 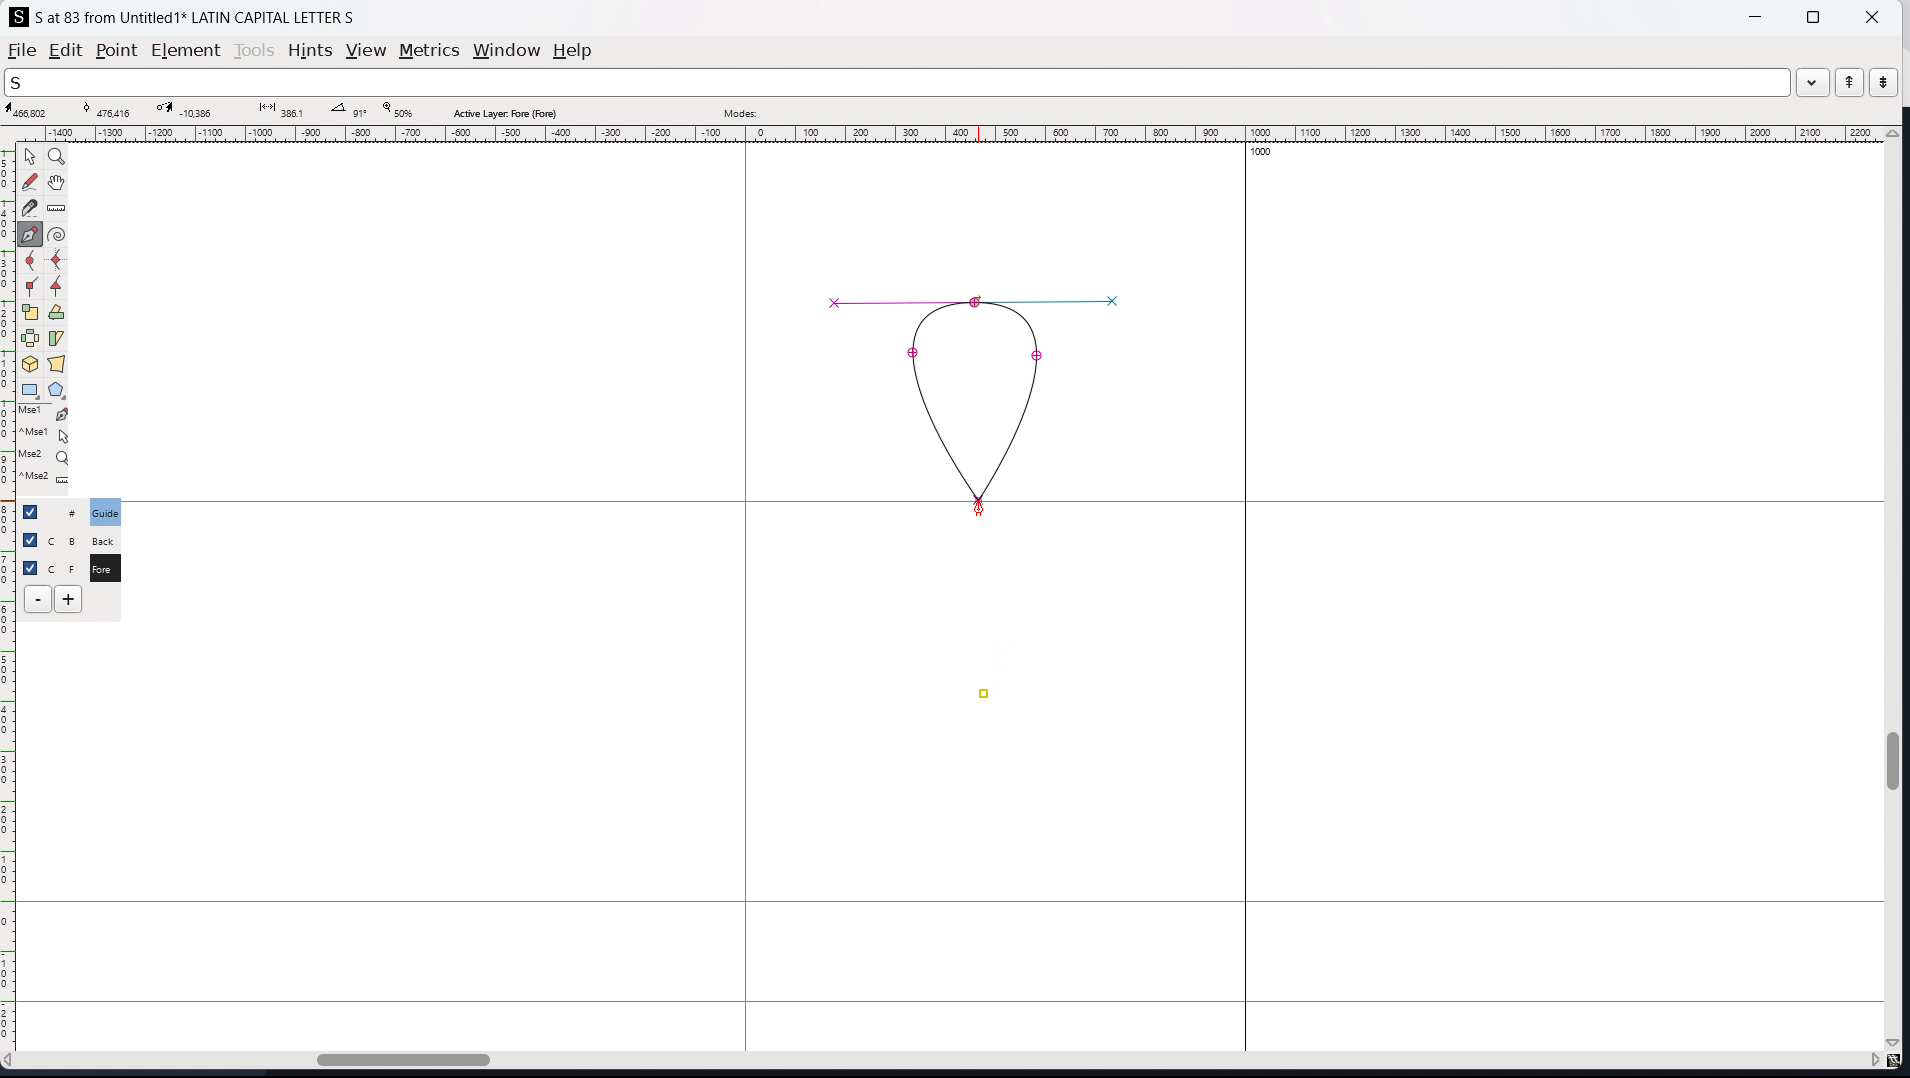 I want to click on flip the selection, so click(x=30, y=339).